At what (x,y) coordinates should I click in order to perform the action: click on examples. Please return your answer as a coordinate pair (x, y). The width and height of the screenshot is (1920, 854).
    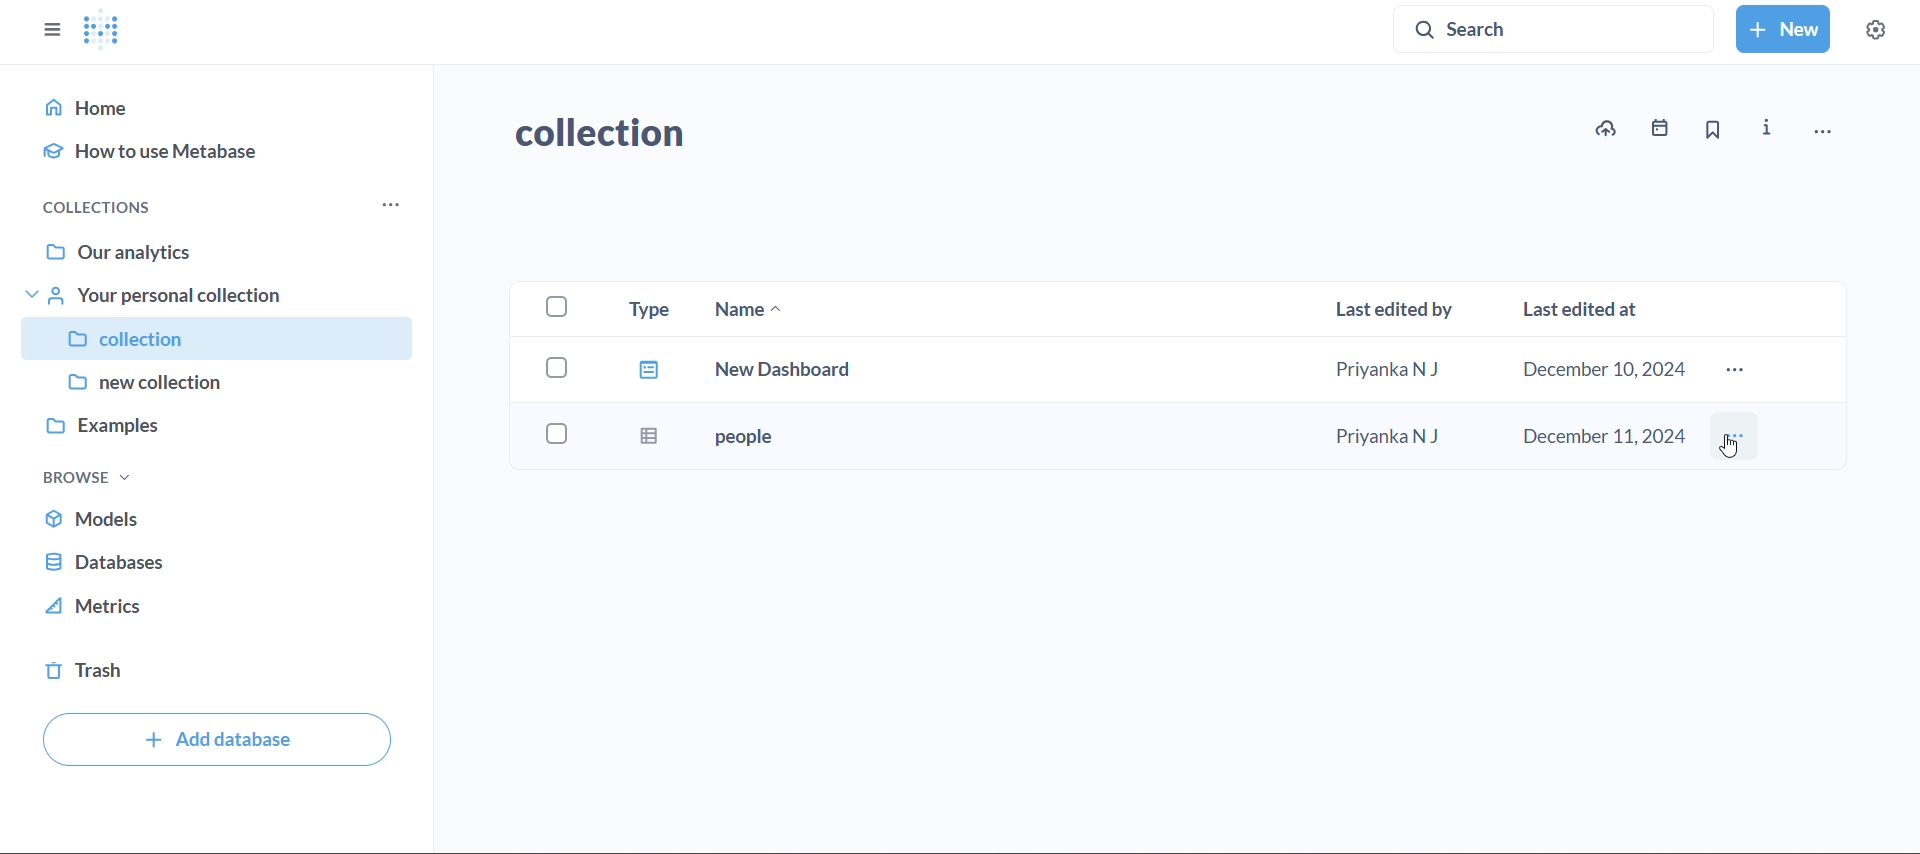
    Looking at the image, I should click on (216, 434).